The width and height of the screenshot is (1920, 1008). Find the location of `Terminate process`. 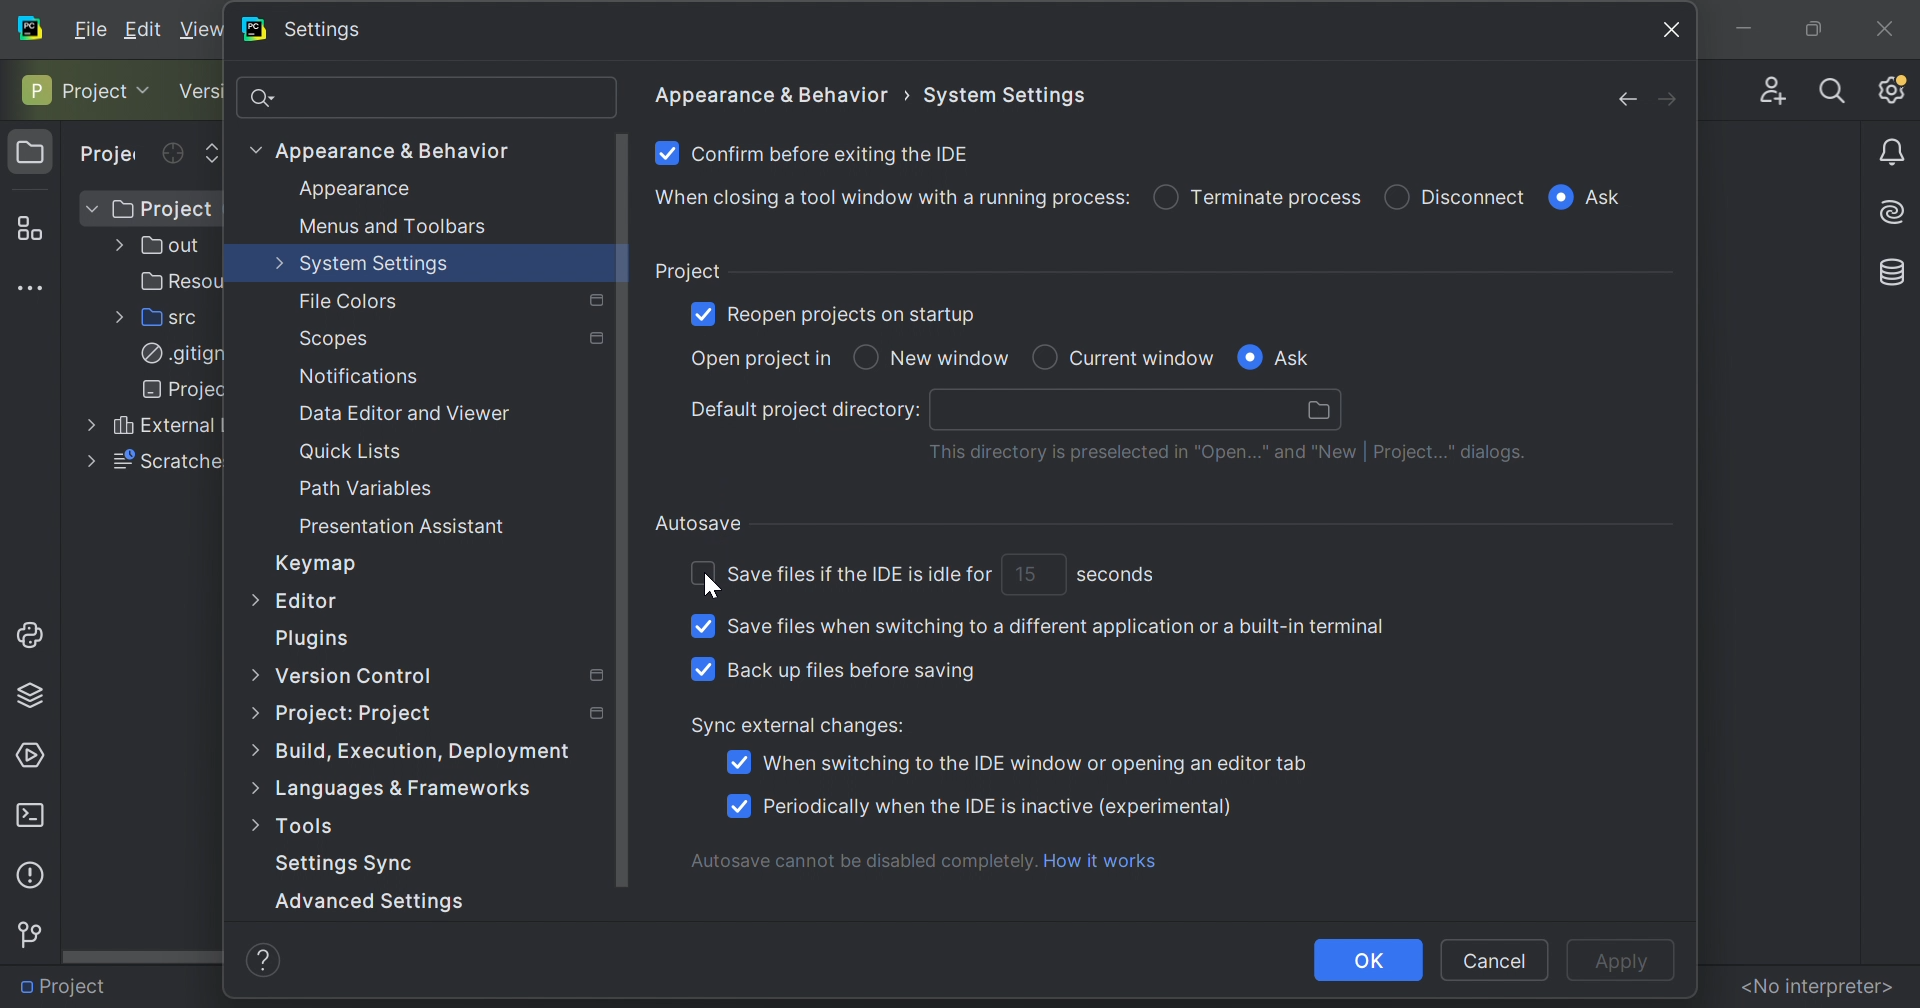

Terminate process is located at coordinates (1277, 195).